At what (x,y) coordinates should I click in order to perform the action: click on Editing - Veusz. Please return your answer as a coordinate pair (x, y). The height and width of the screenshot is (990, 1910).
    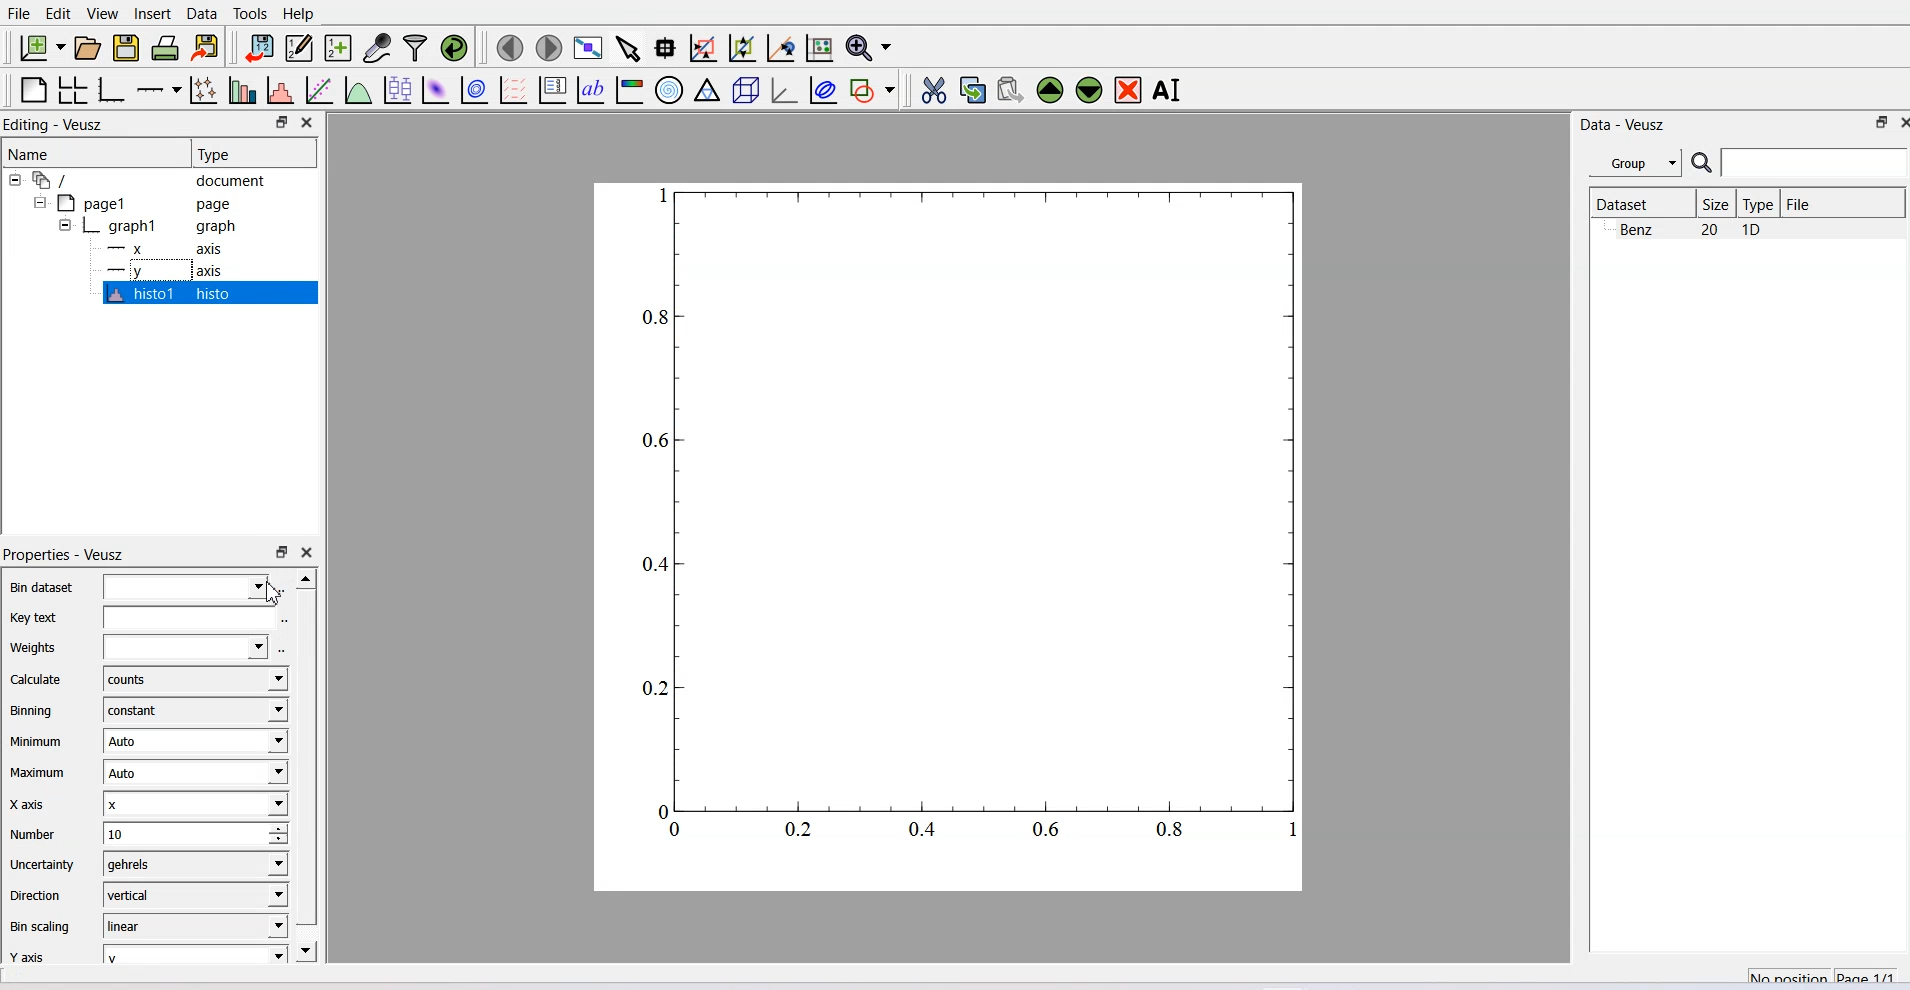
    Looking at the image, I should click on (56, 123).